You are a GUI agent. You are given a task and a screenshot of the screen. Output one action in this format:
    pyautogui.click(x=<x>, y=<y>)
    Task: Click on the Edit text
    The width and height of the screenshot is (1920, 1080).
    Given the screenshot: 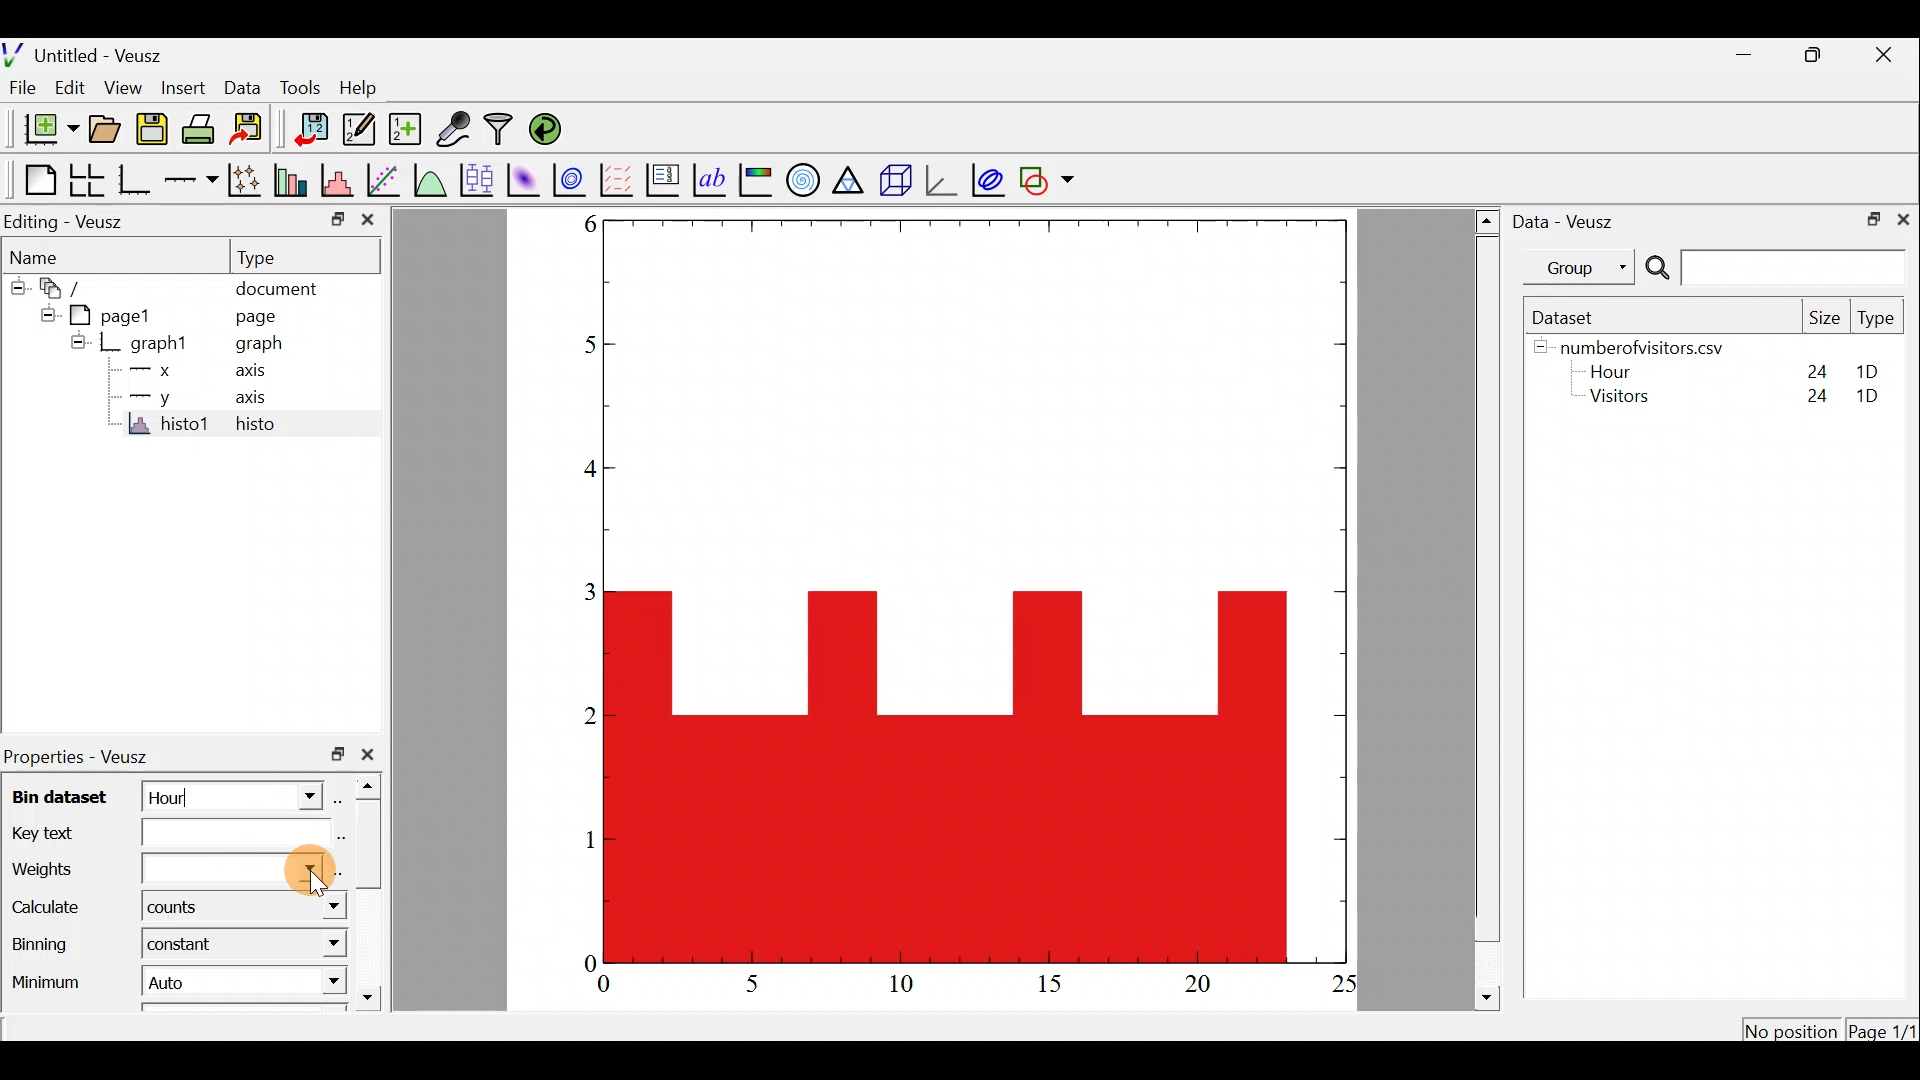 What is the action you would take?
    pyautogui.click(x=340, y=838)
    